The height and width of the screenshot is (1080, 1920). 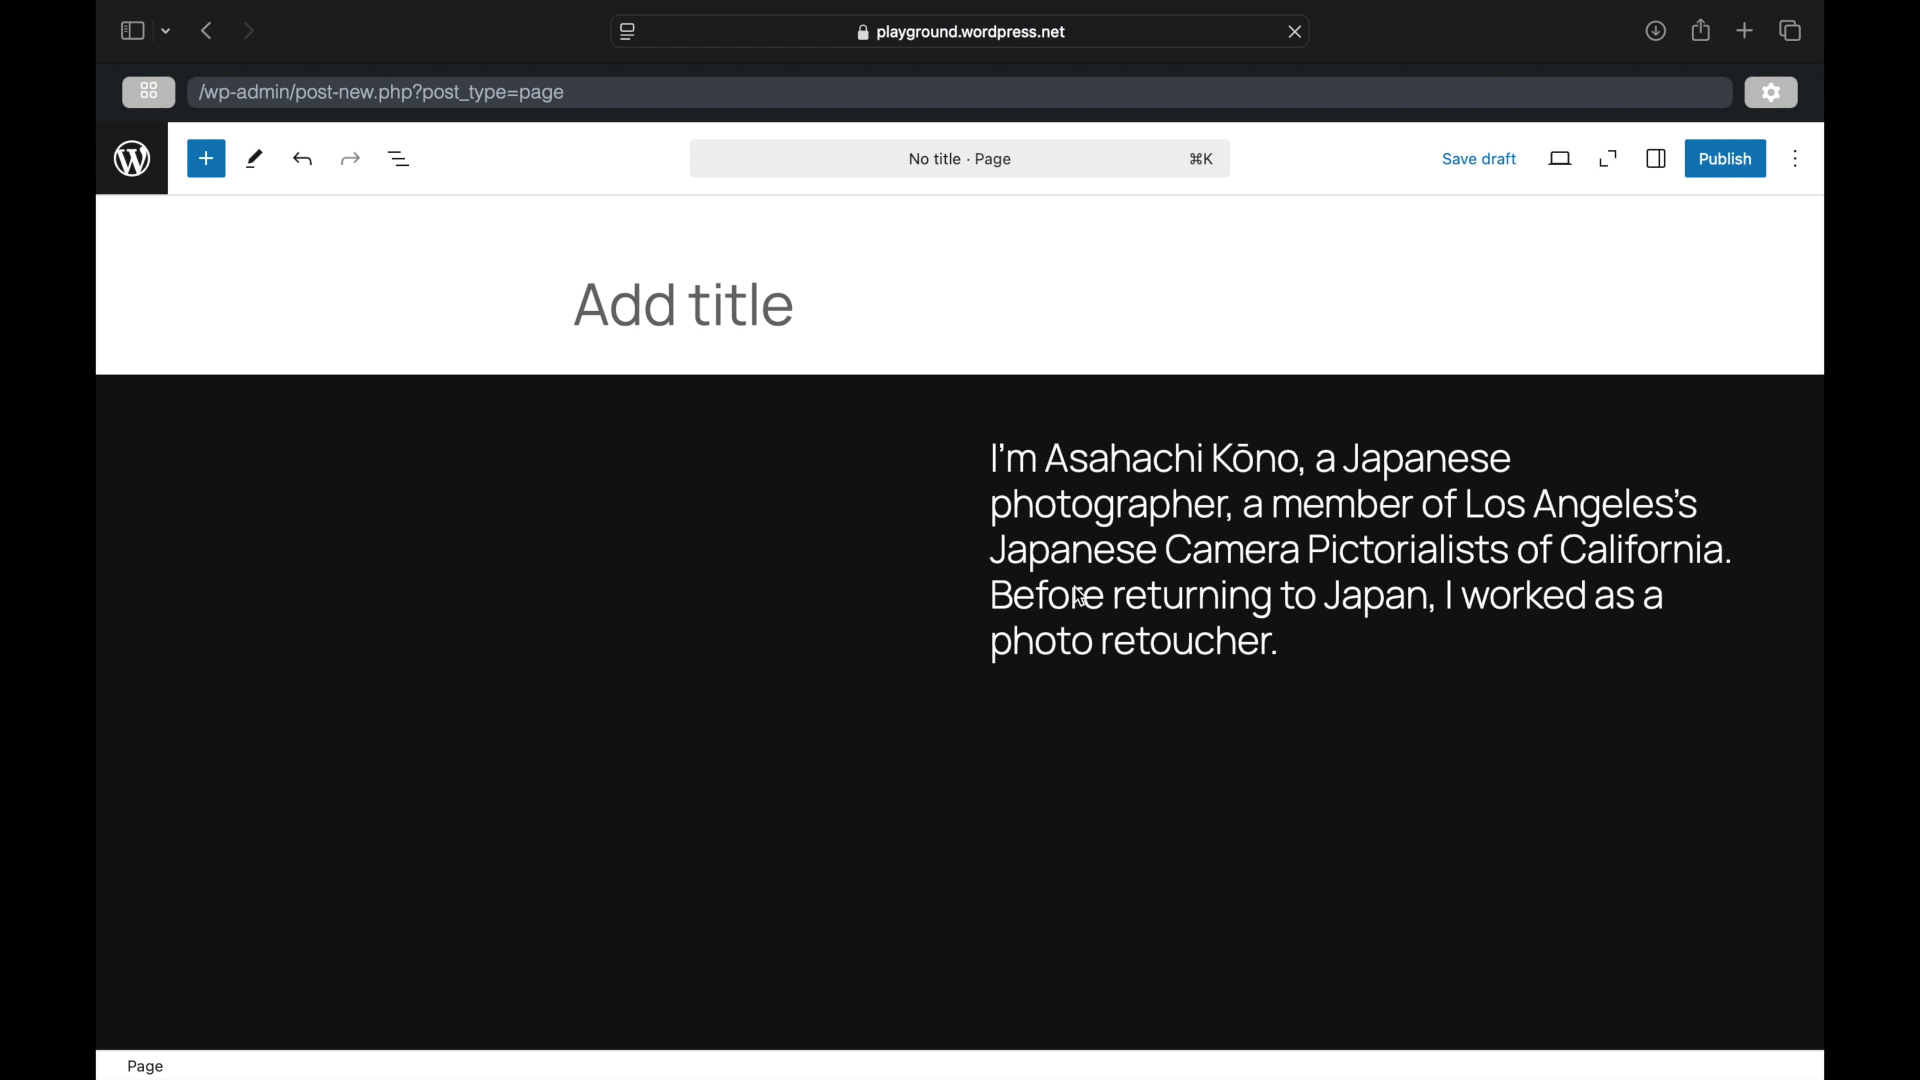 What do you see at coordinates (1656, 158) in the screenshot?
I see `sidebar` at bounding box center [1656, 158].